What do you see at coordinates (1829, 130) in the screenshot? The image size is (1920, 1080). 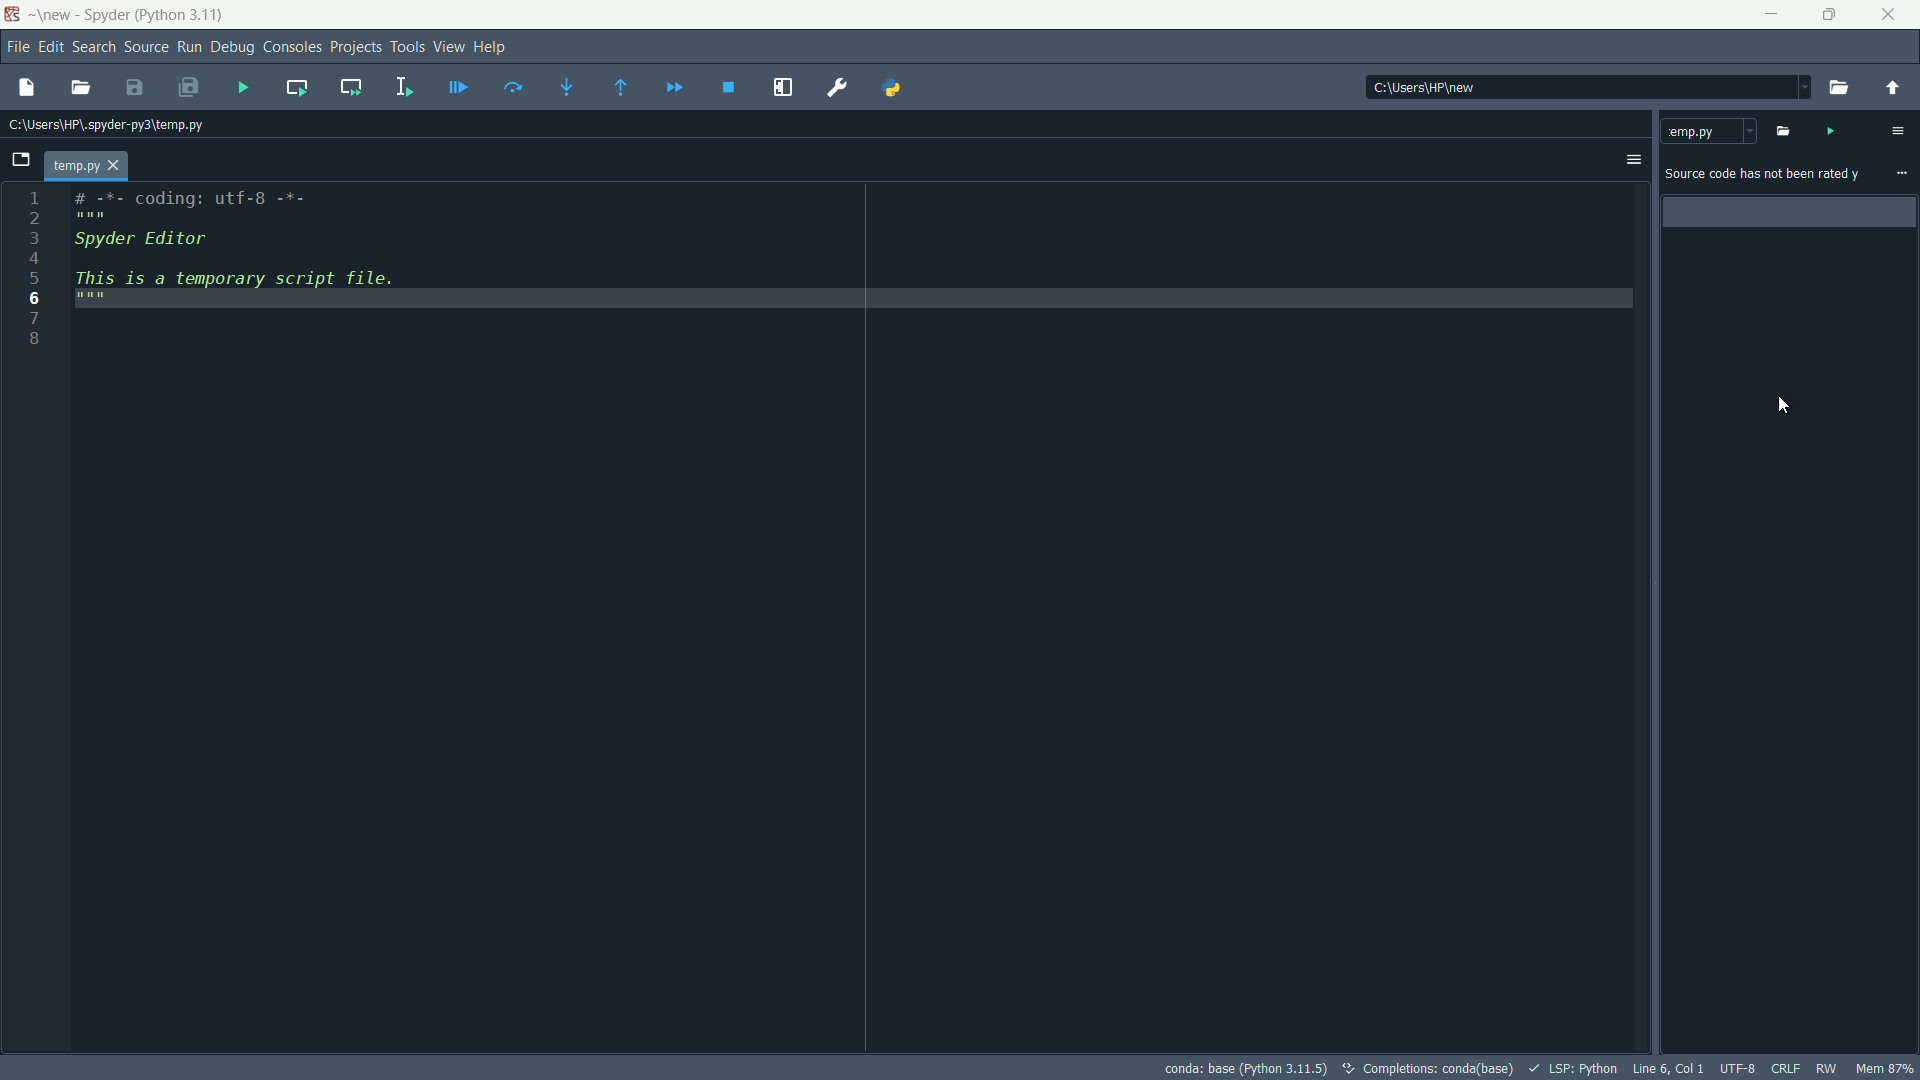 I see `run file` at bounding box center [1829, 130].